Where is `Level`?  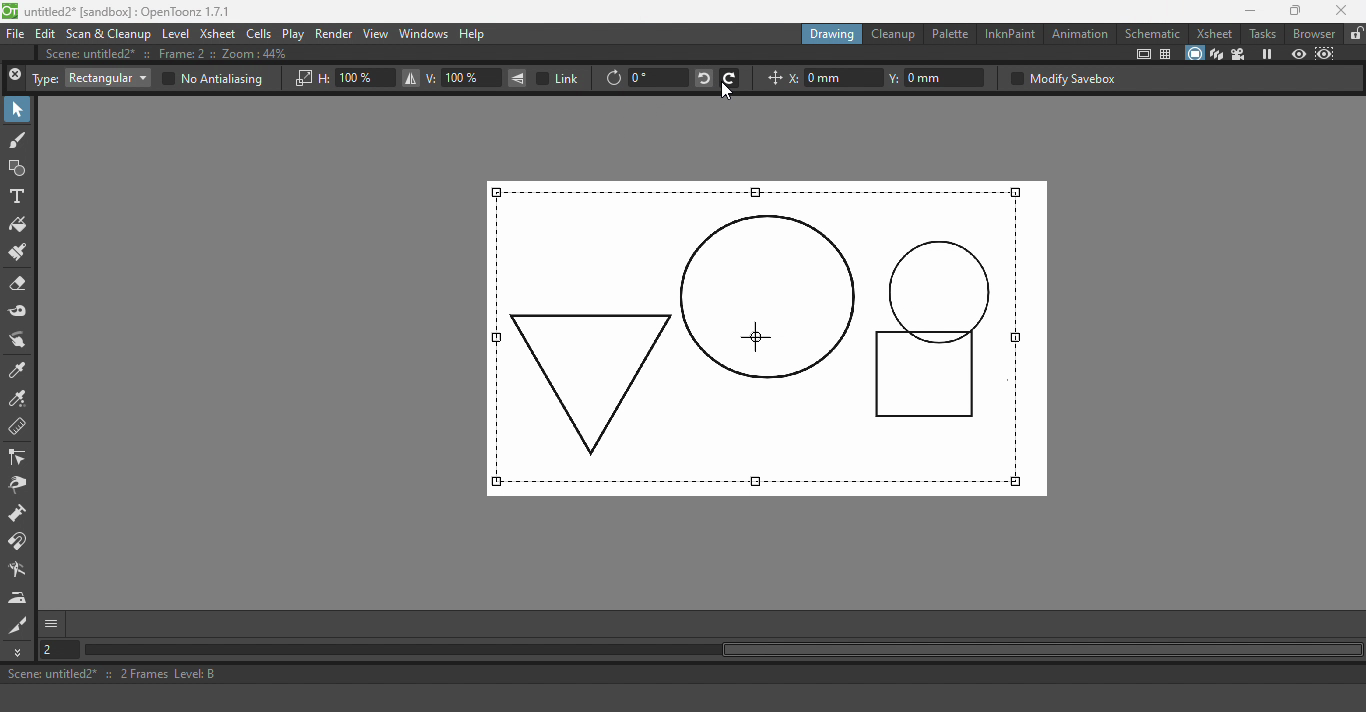 Level is located at coordinates (175, 35).